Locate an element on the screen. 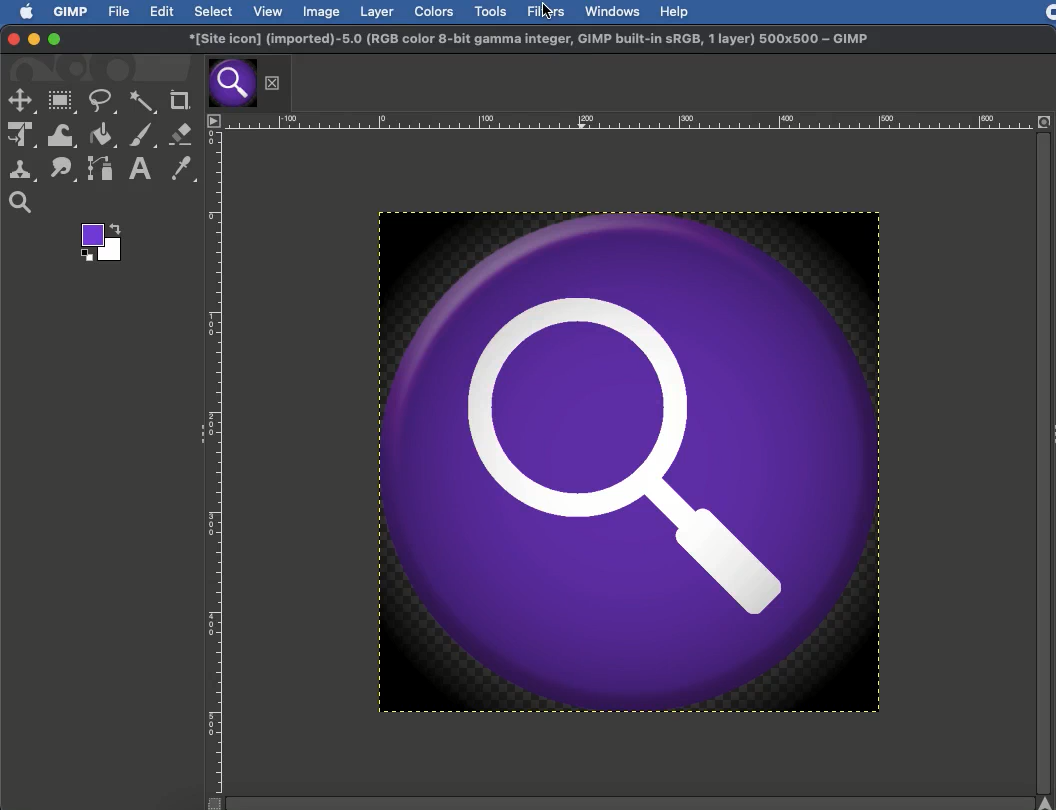 Image resolution: width=1056 pixels, height=810 pixels. Logo is located at coordinates (20, 11).